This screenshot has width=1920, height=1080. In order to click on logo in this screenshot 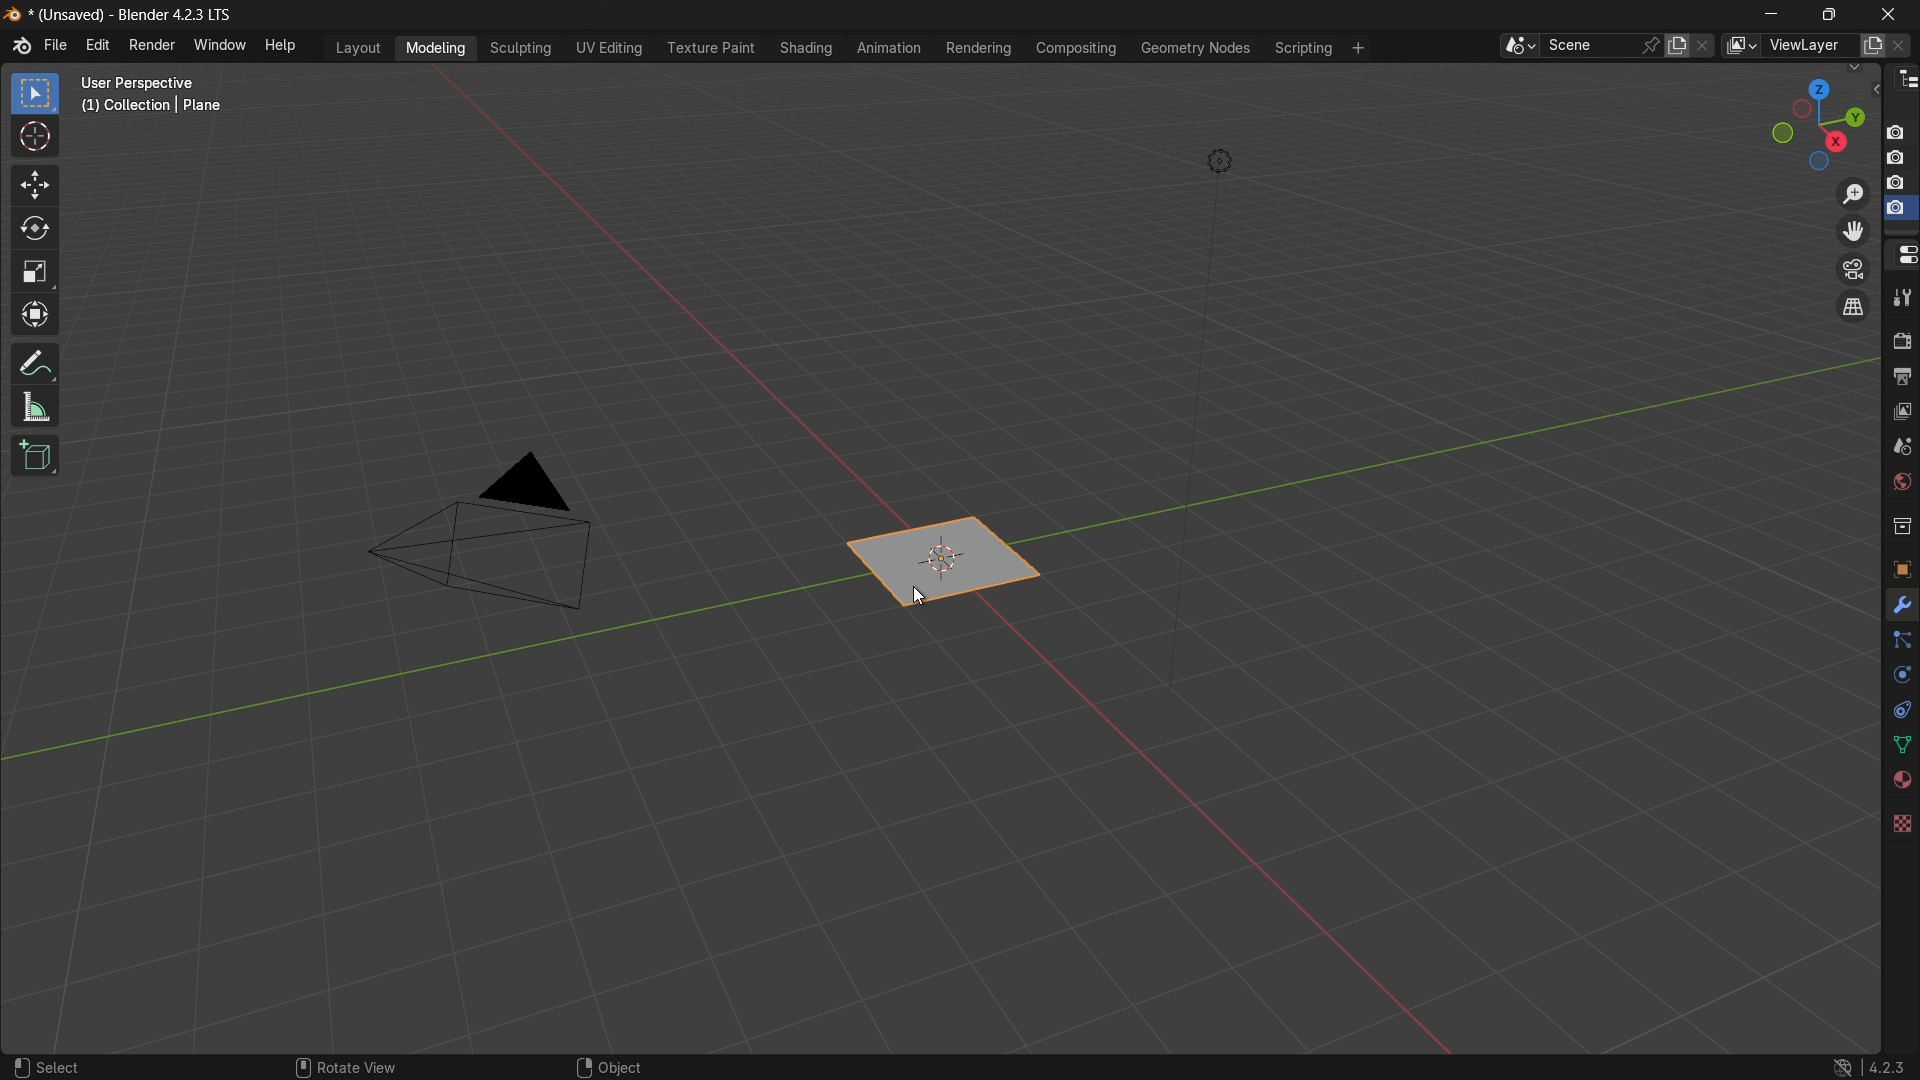, I will do `click(18, 49)`.